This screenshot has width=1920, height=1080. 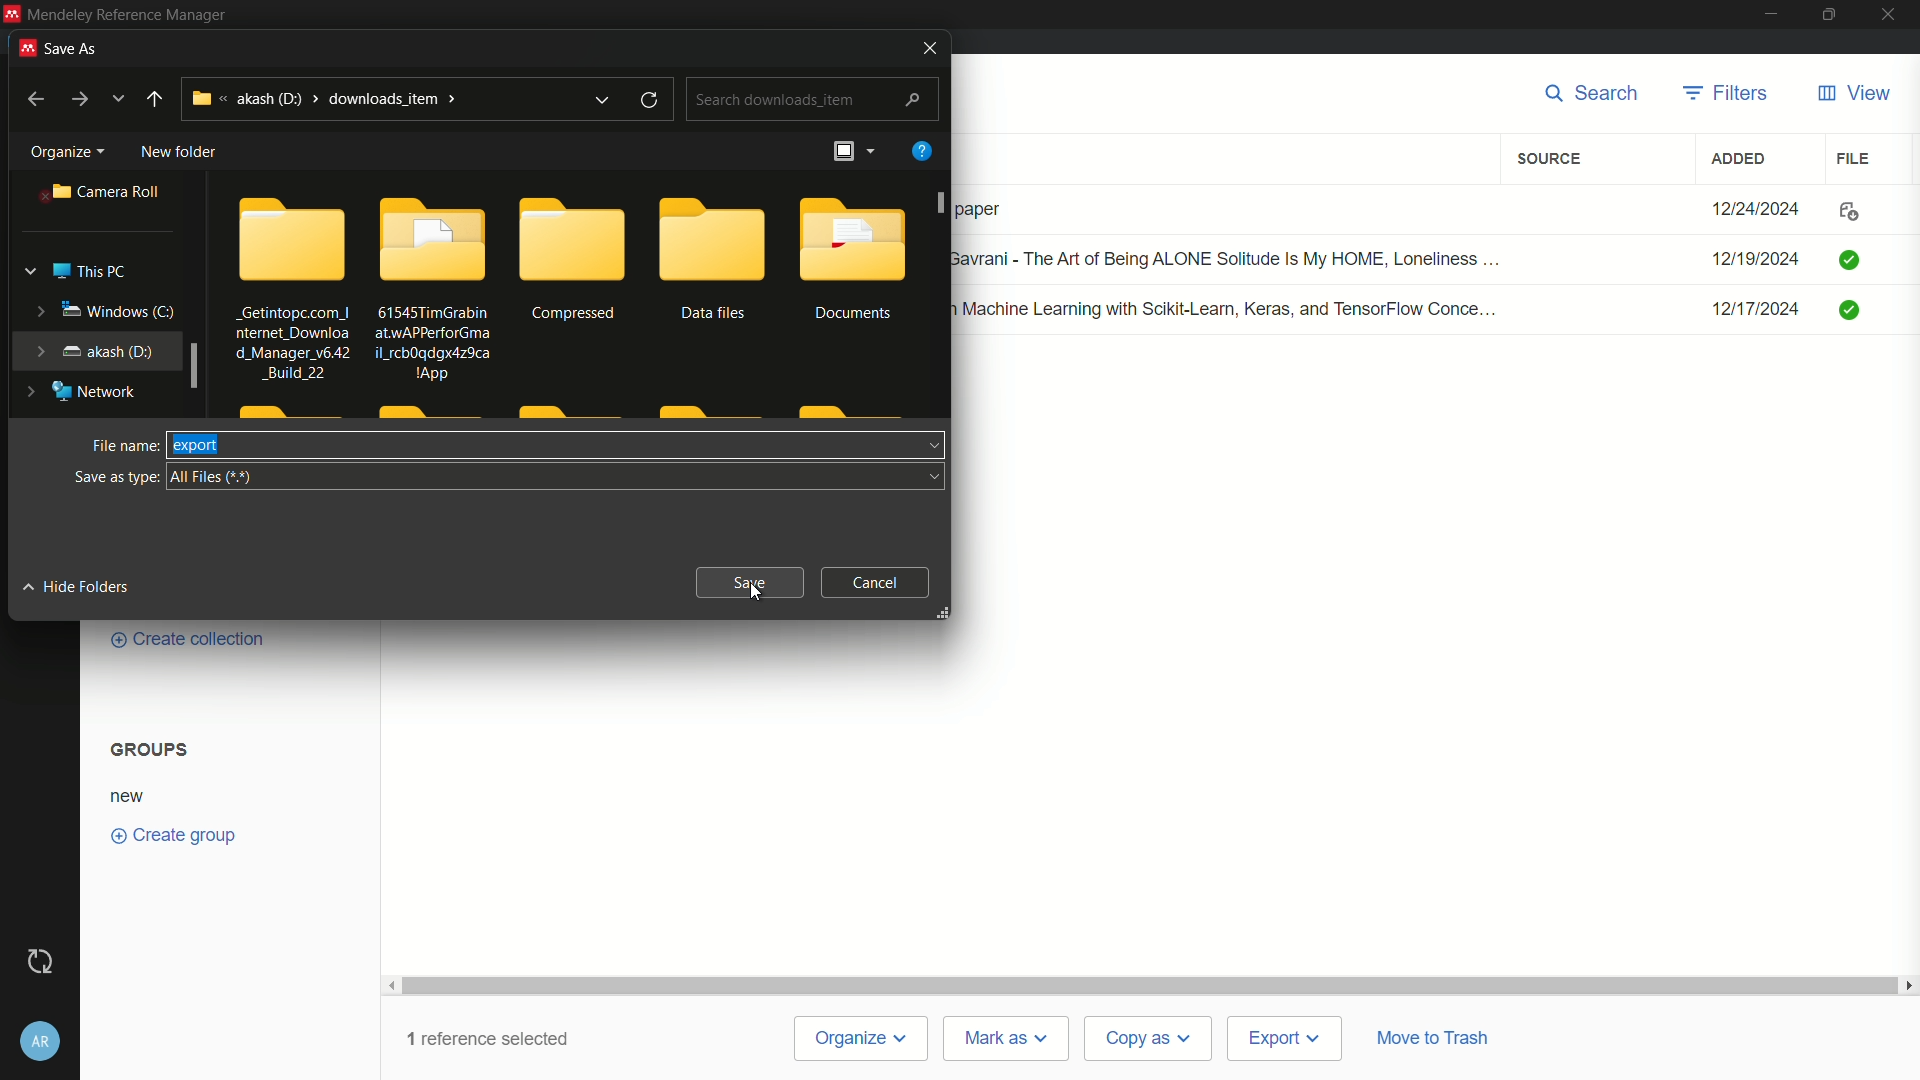 What do you see at coordinates (756, 596) in the screenshot?
I see `cursor` at bounding box center [756, 596].